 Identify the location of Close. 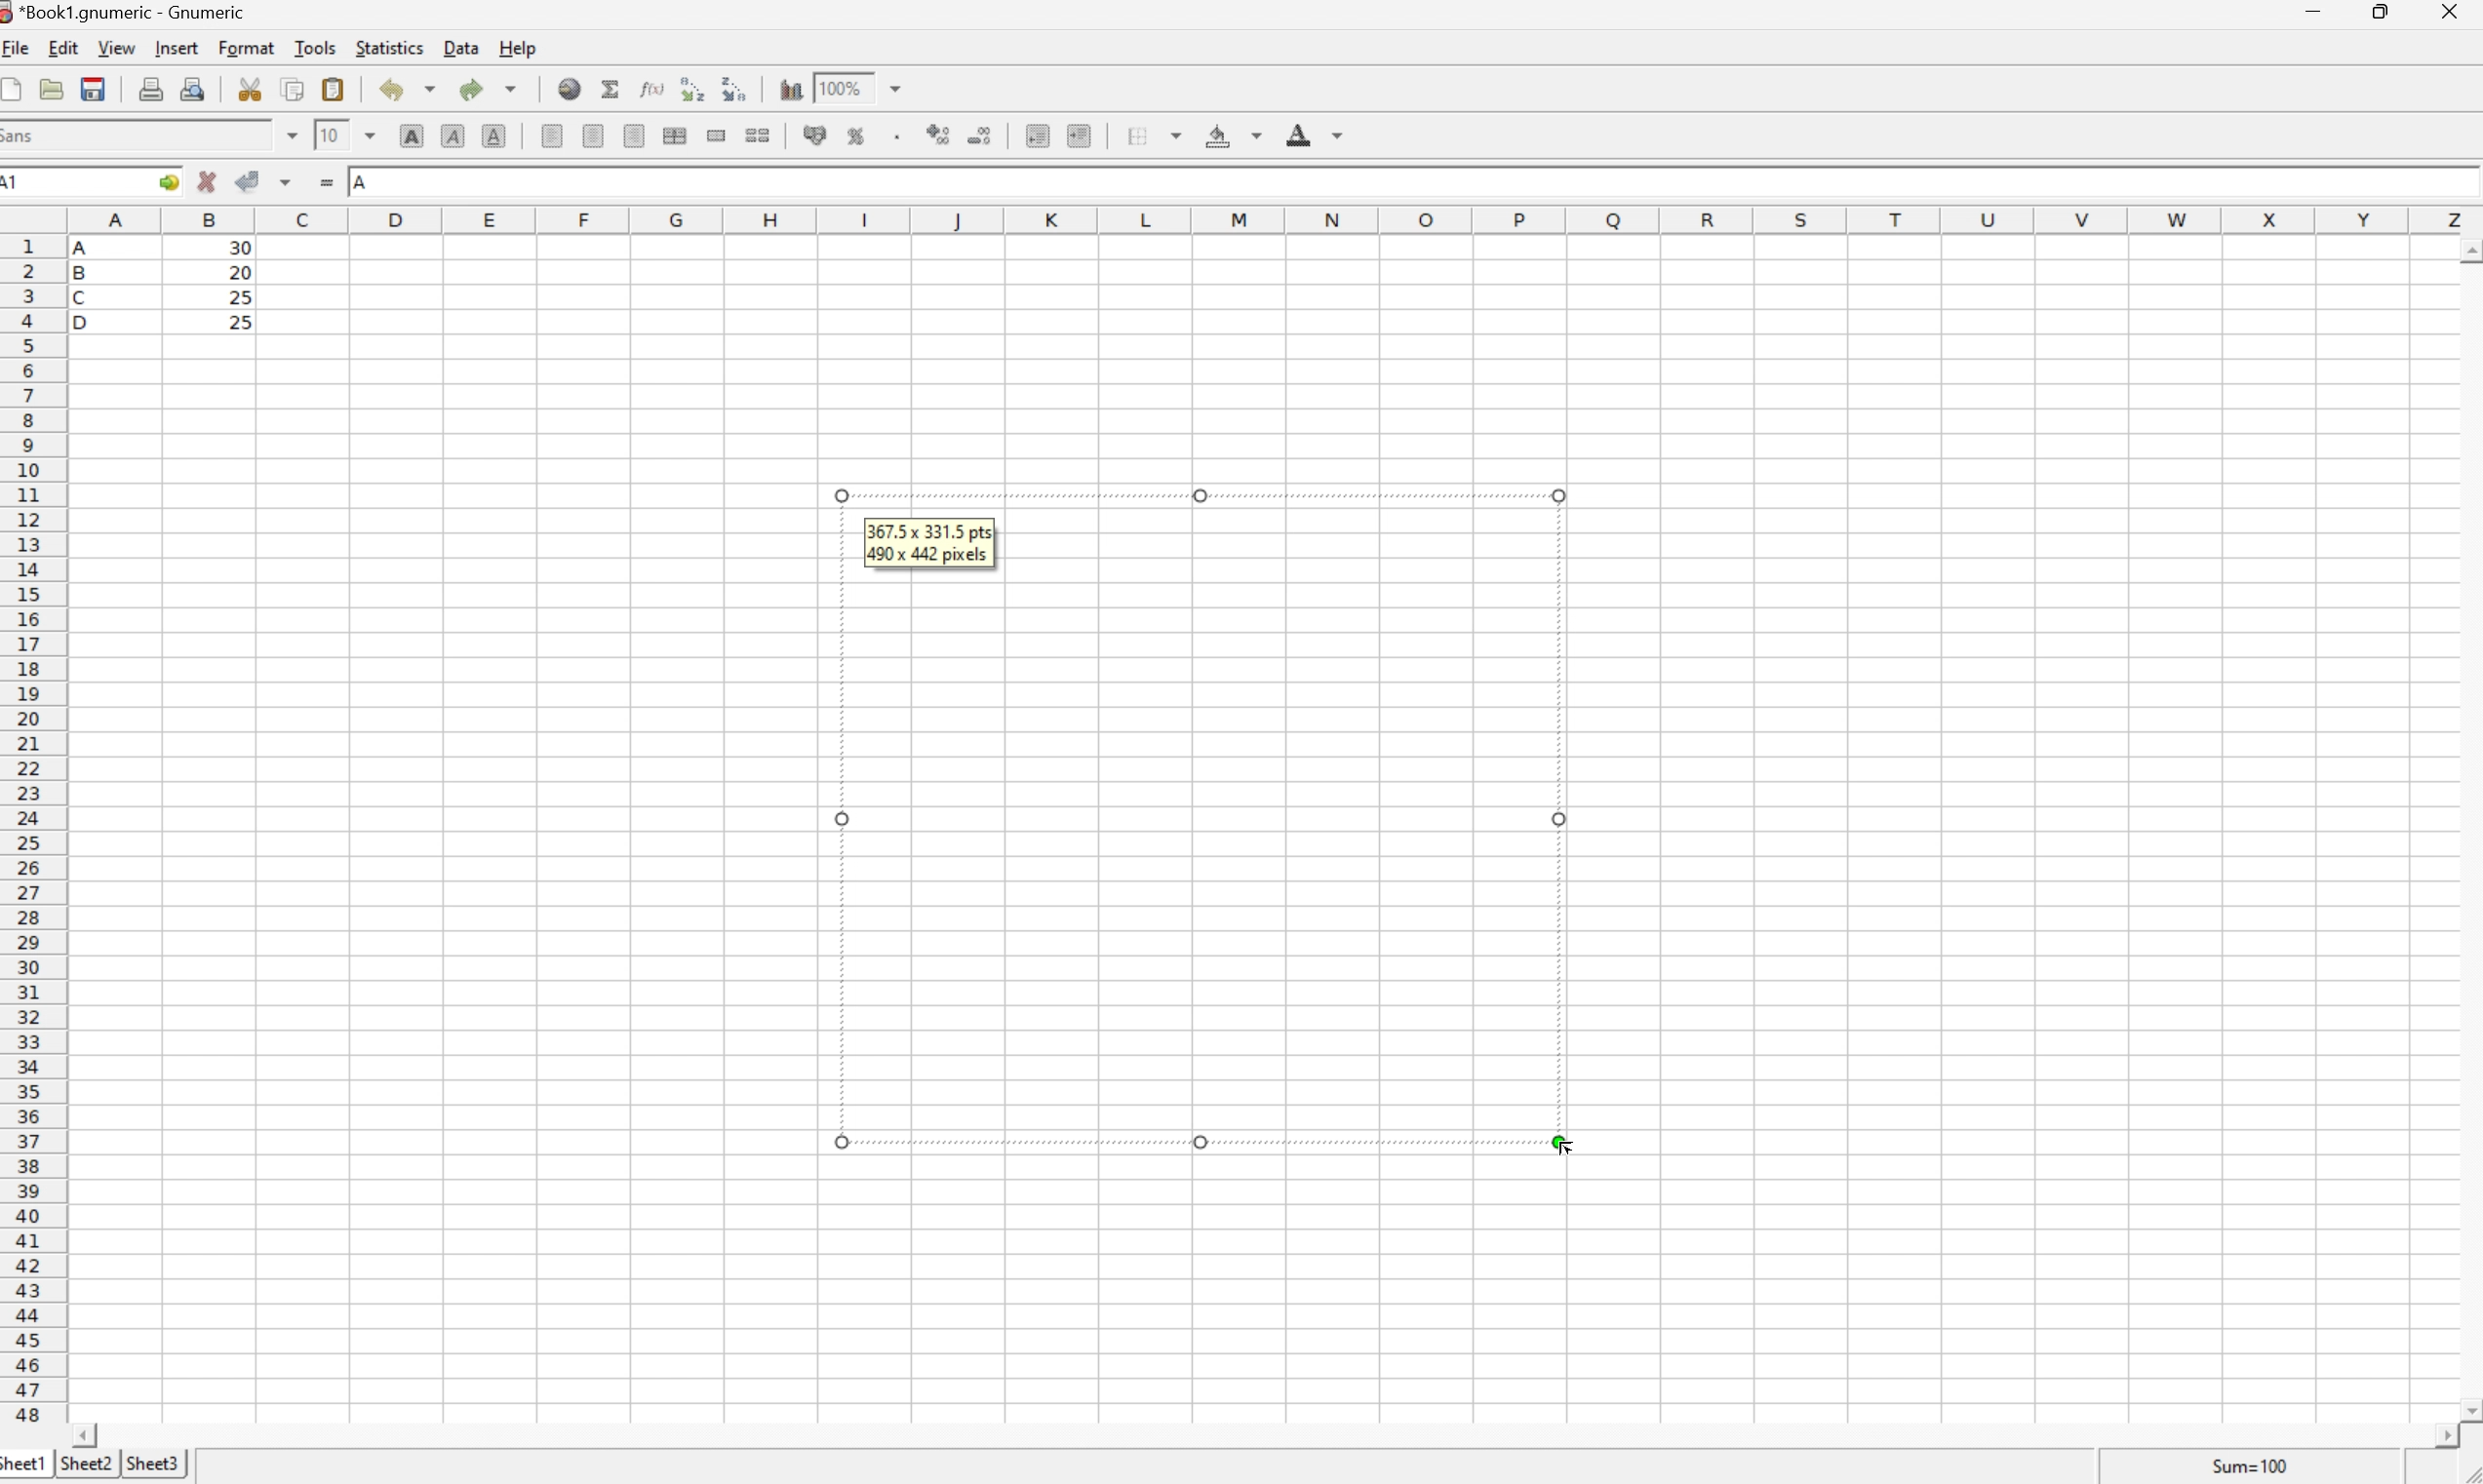
(2452, 13).